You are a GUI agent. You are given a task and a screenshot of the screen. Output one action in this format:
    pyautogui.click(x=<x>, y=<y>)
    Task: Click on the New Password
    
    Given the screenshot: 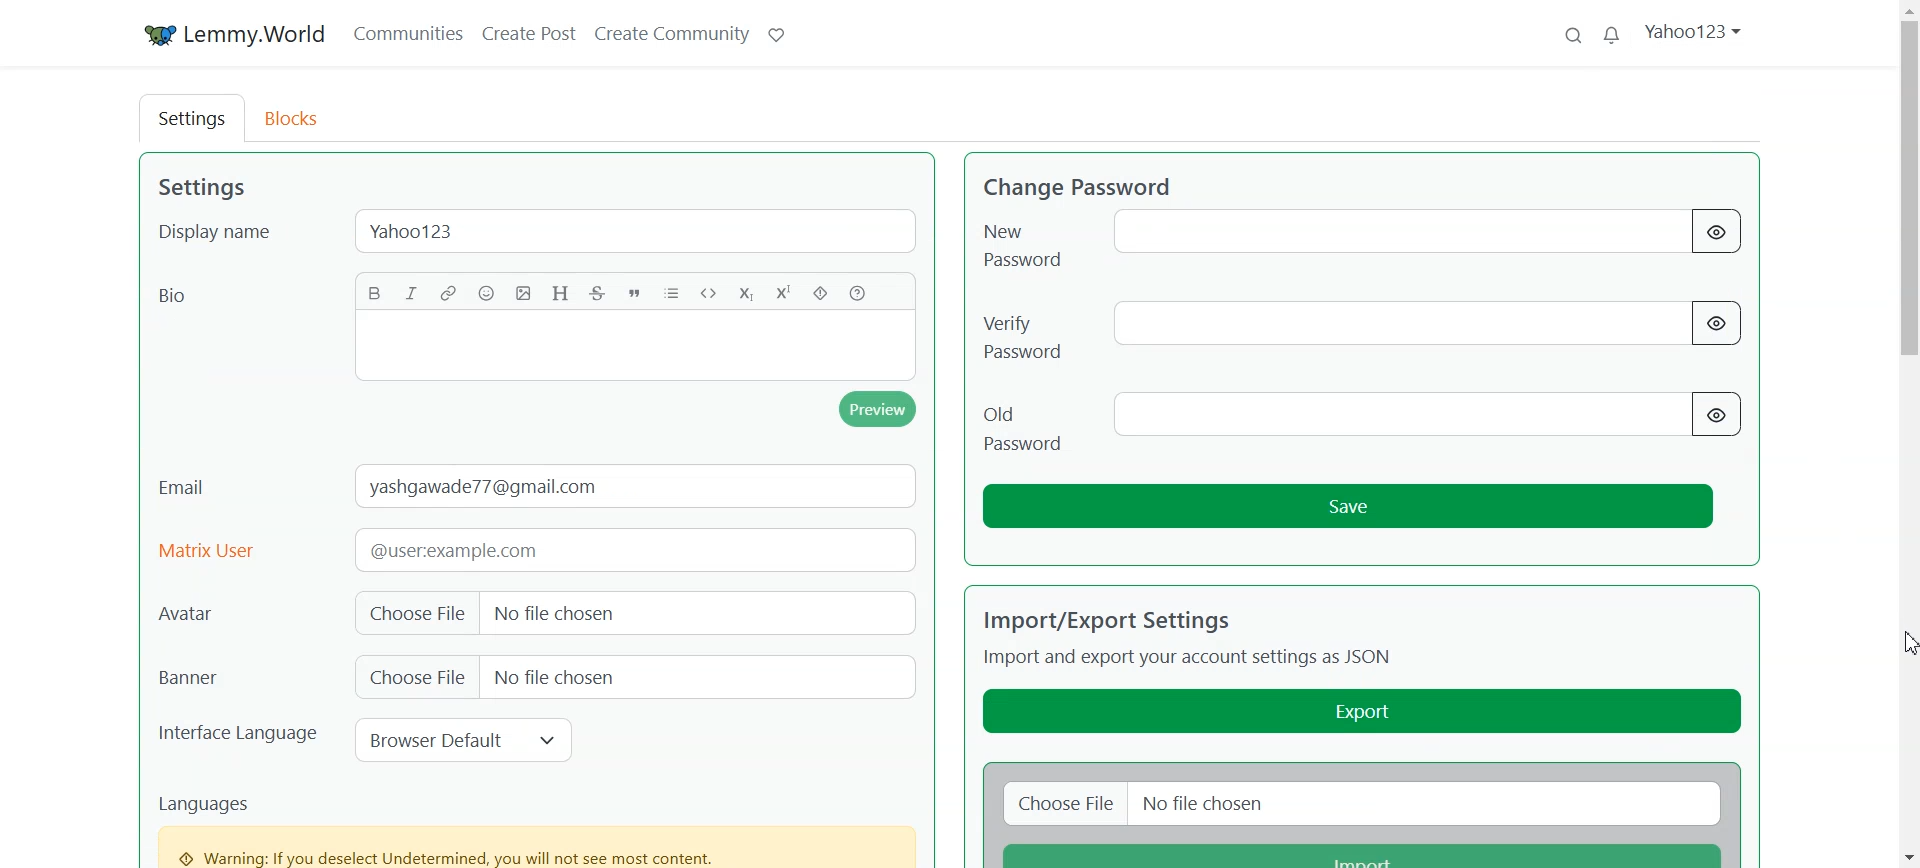 What is the action you would take?
    pyautogui.click(x=1025, y=239)
    